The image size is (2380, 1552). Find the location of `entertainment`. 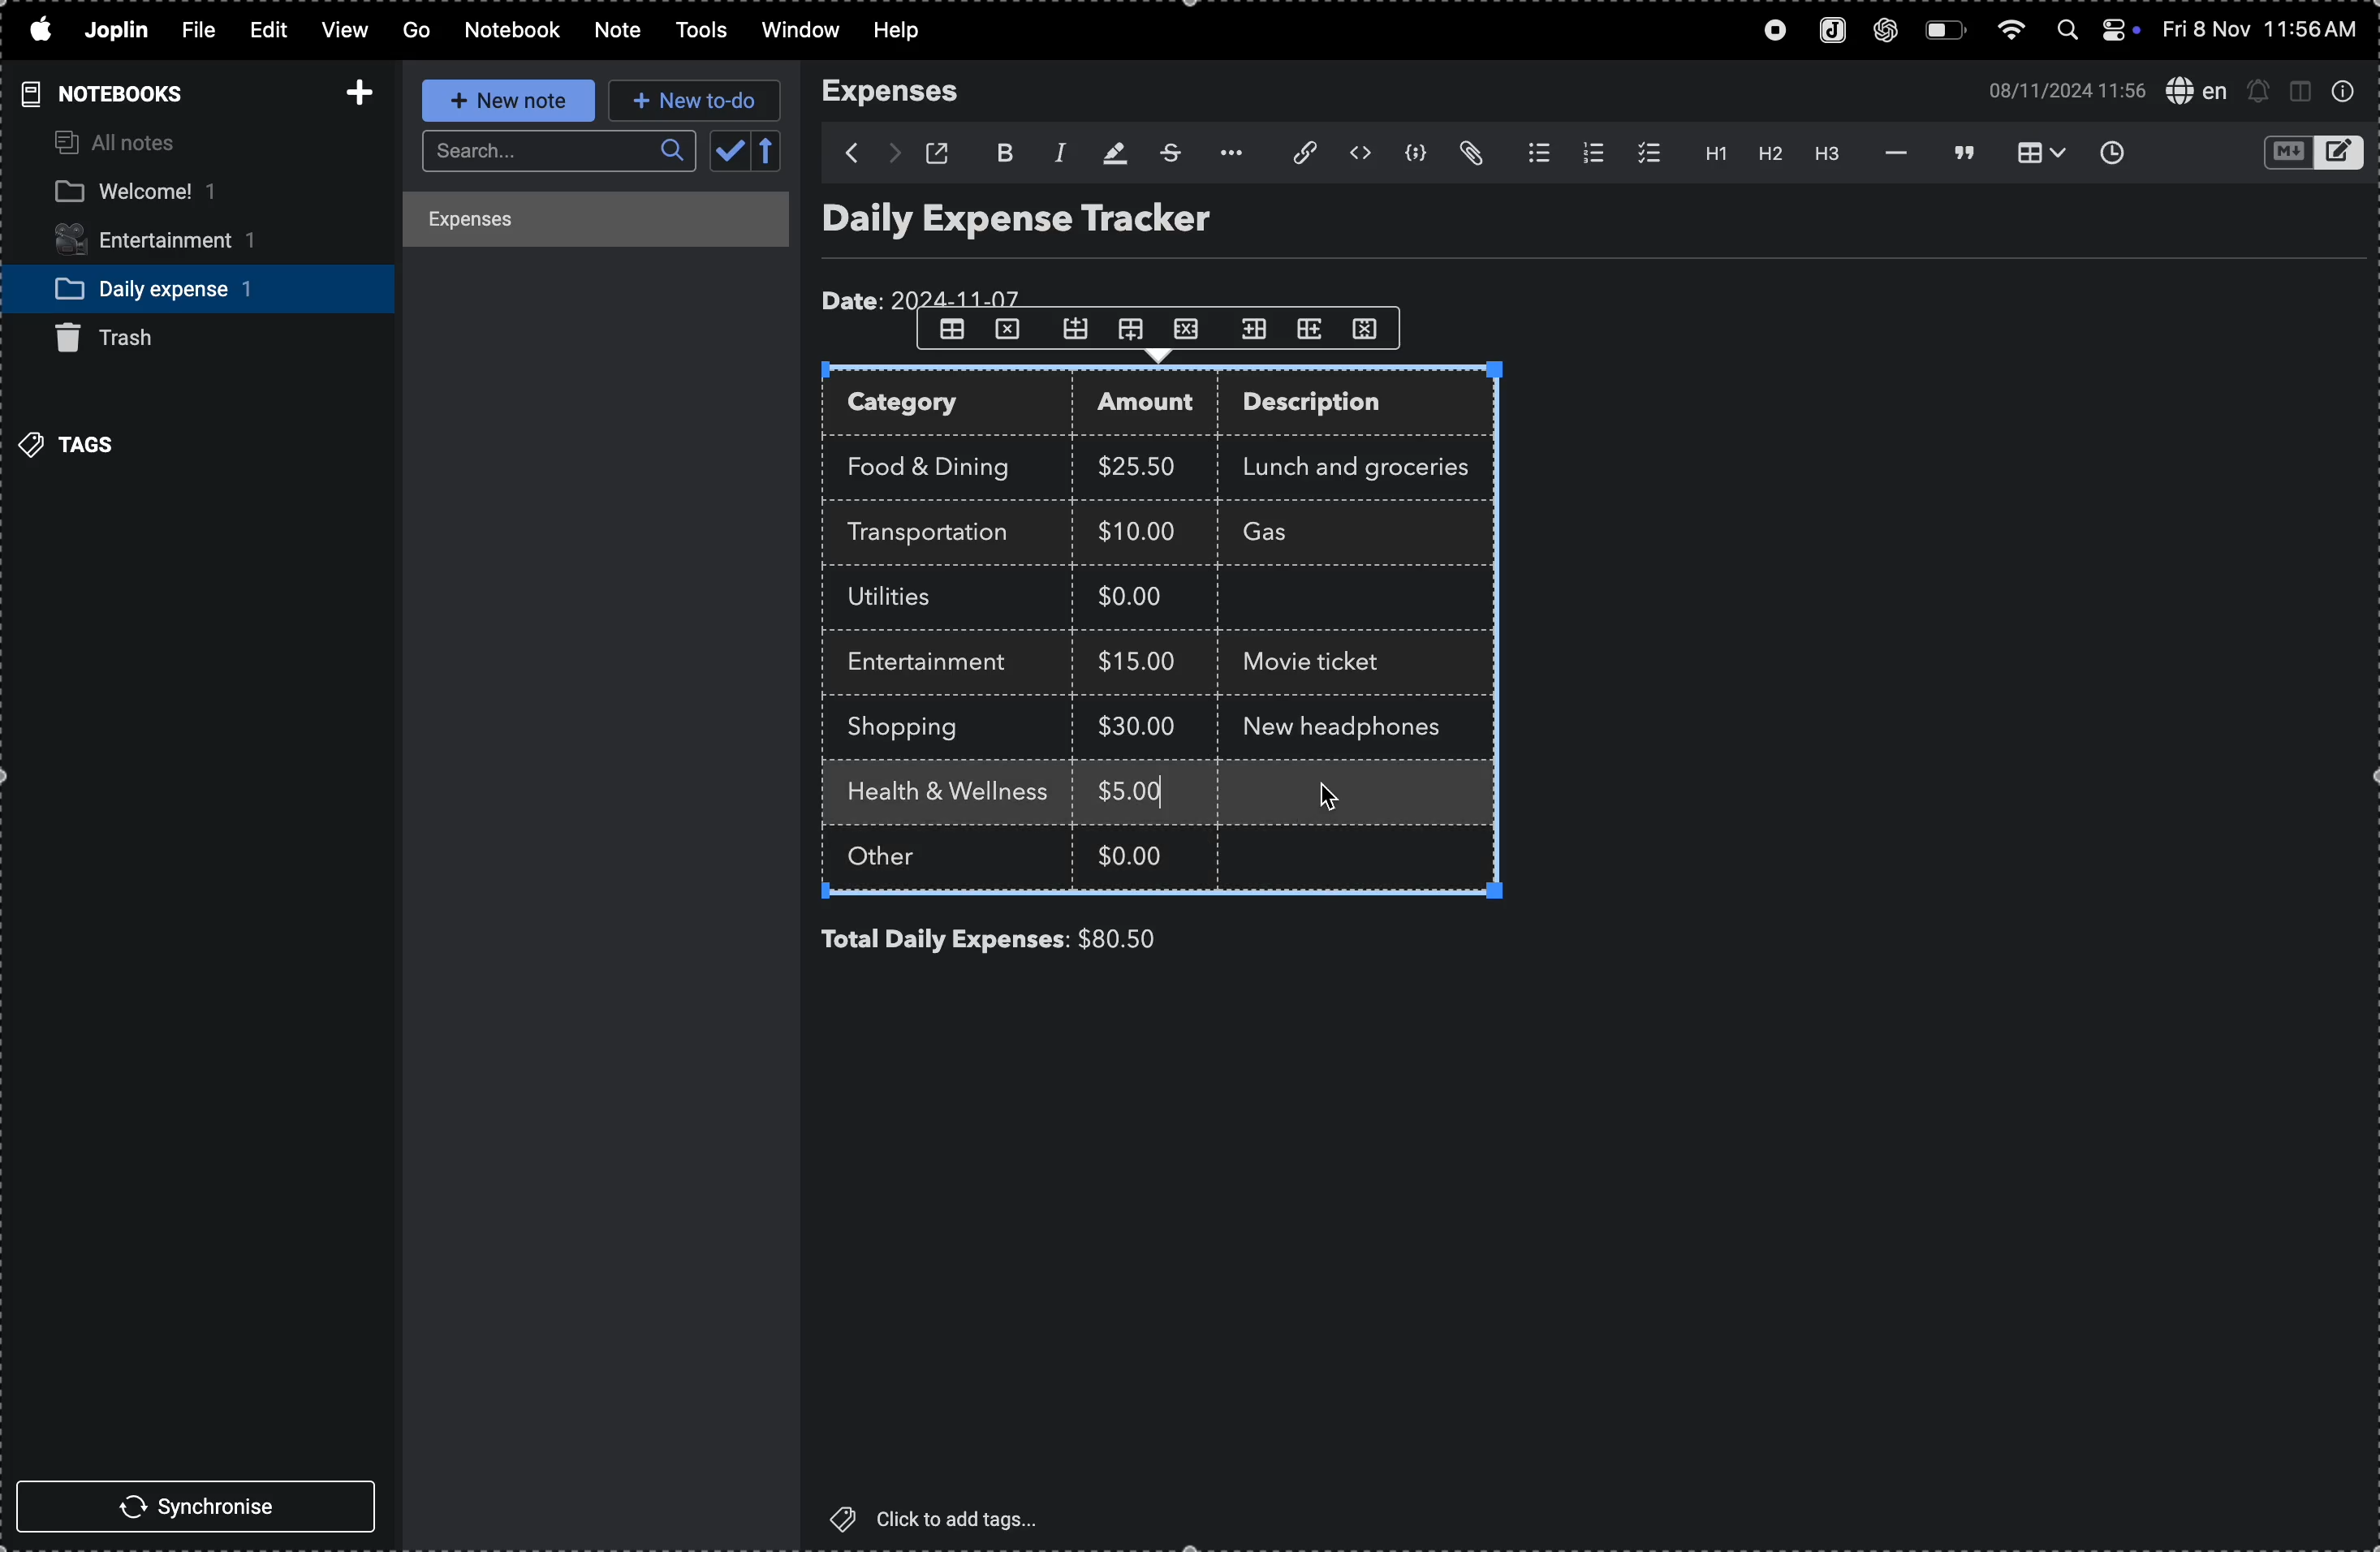

entertainment is located at coordinates (938, 663).